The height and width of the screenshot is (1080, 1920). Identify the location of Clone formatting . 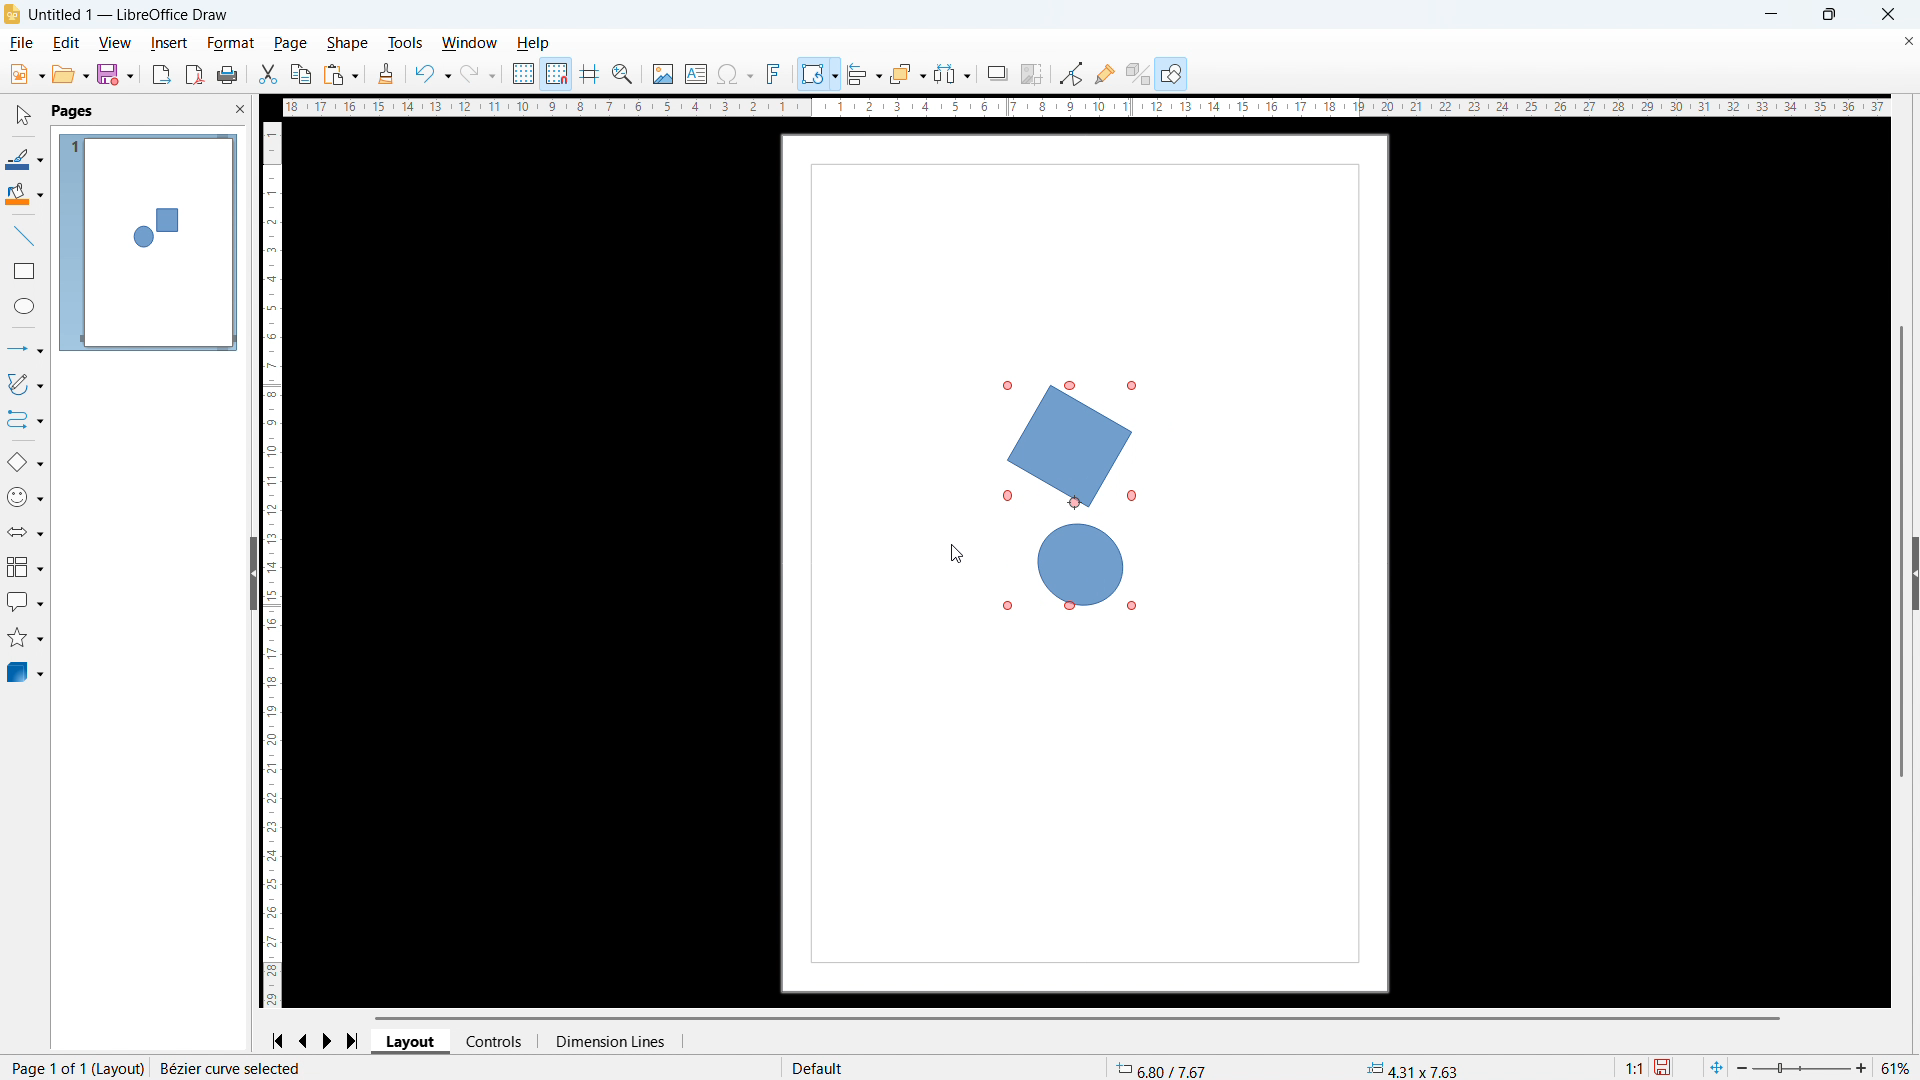
(387, 74).